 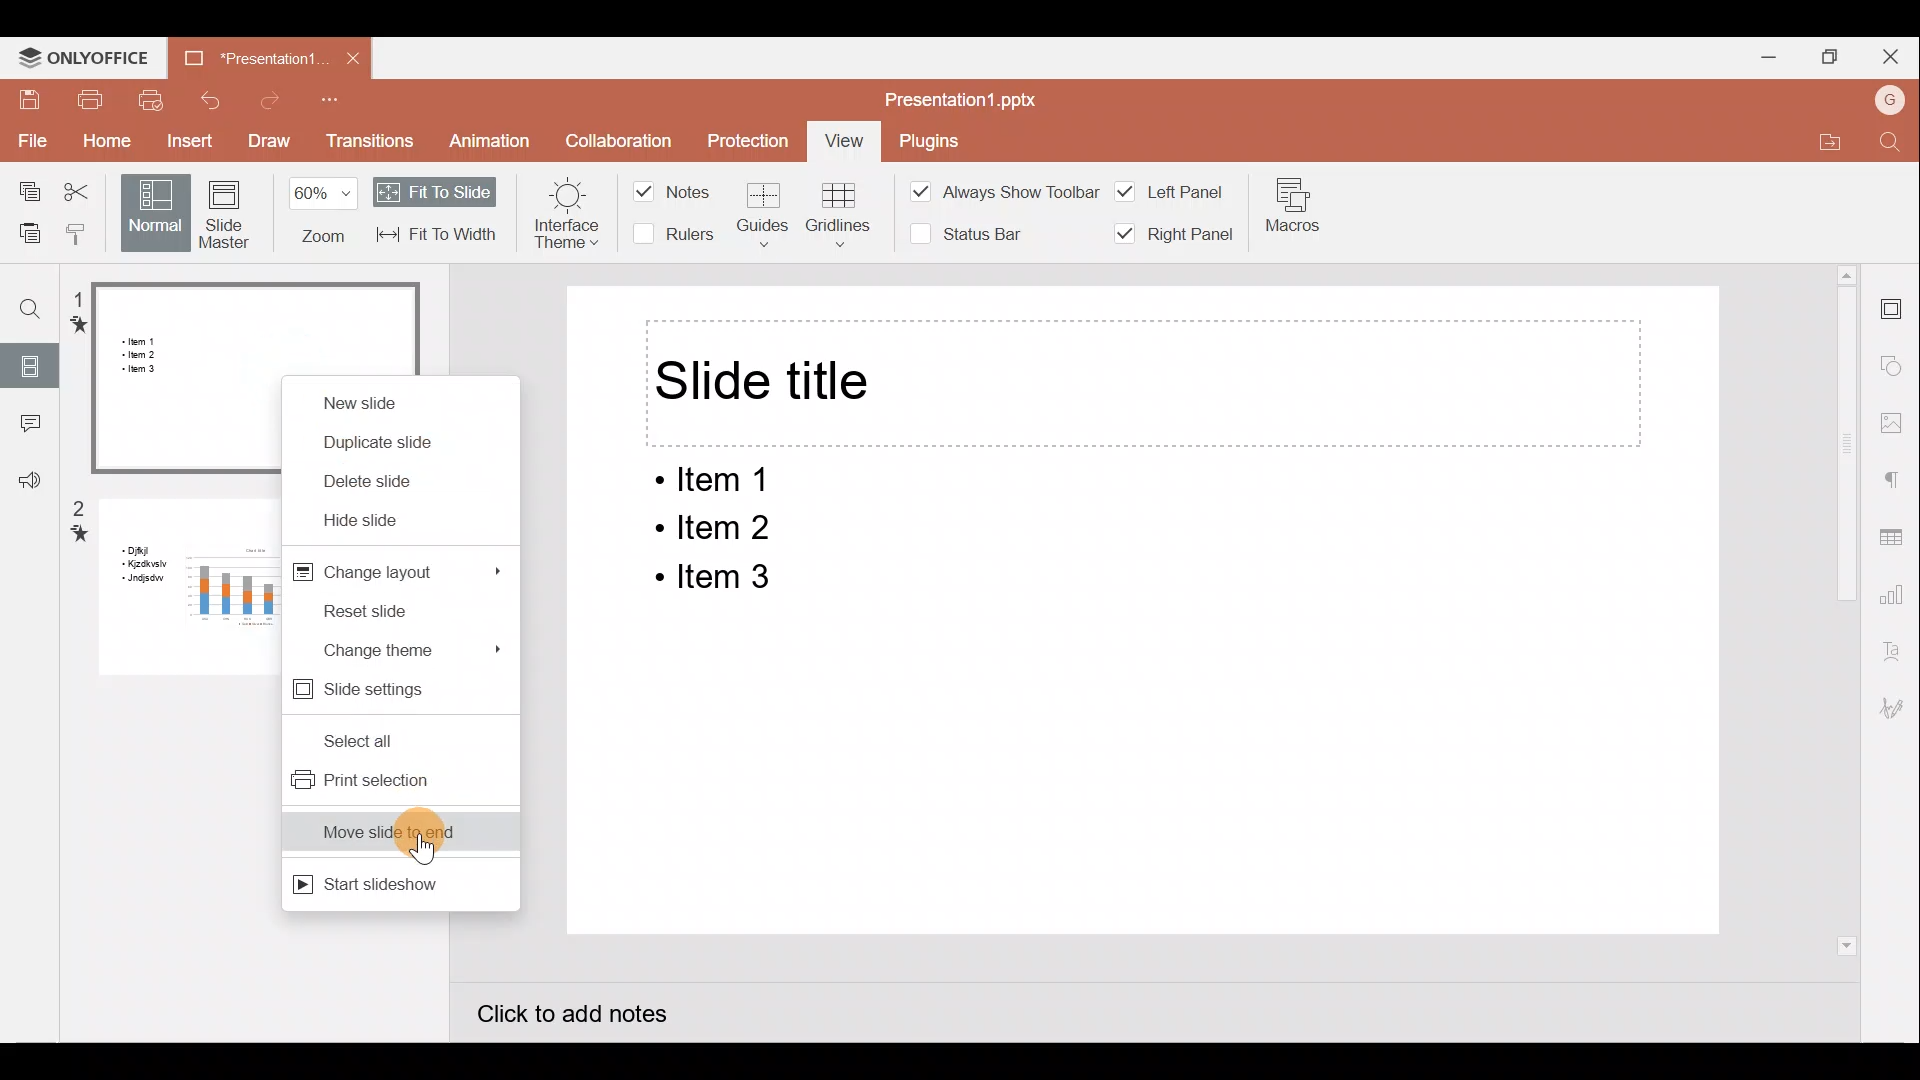 I want to click on Fit to width, so click(x=437, y=233).